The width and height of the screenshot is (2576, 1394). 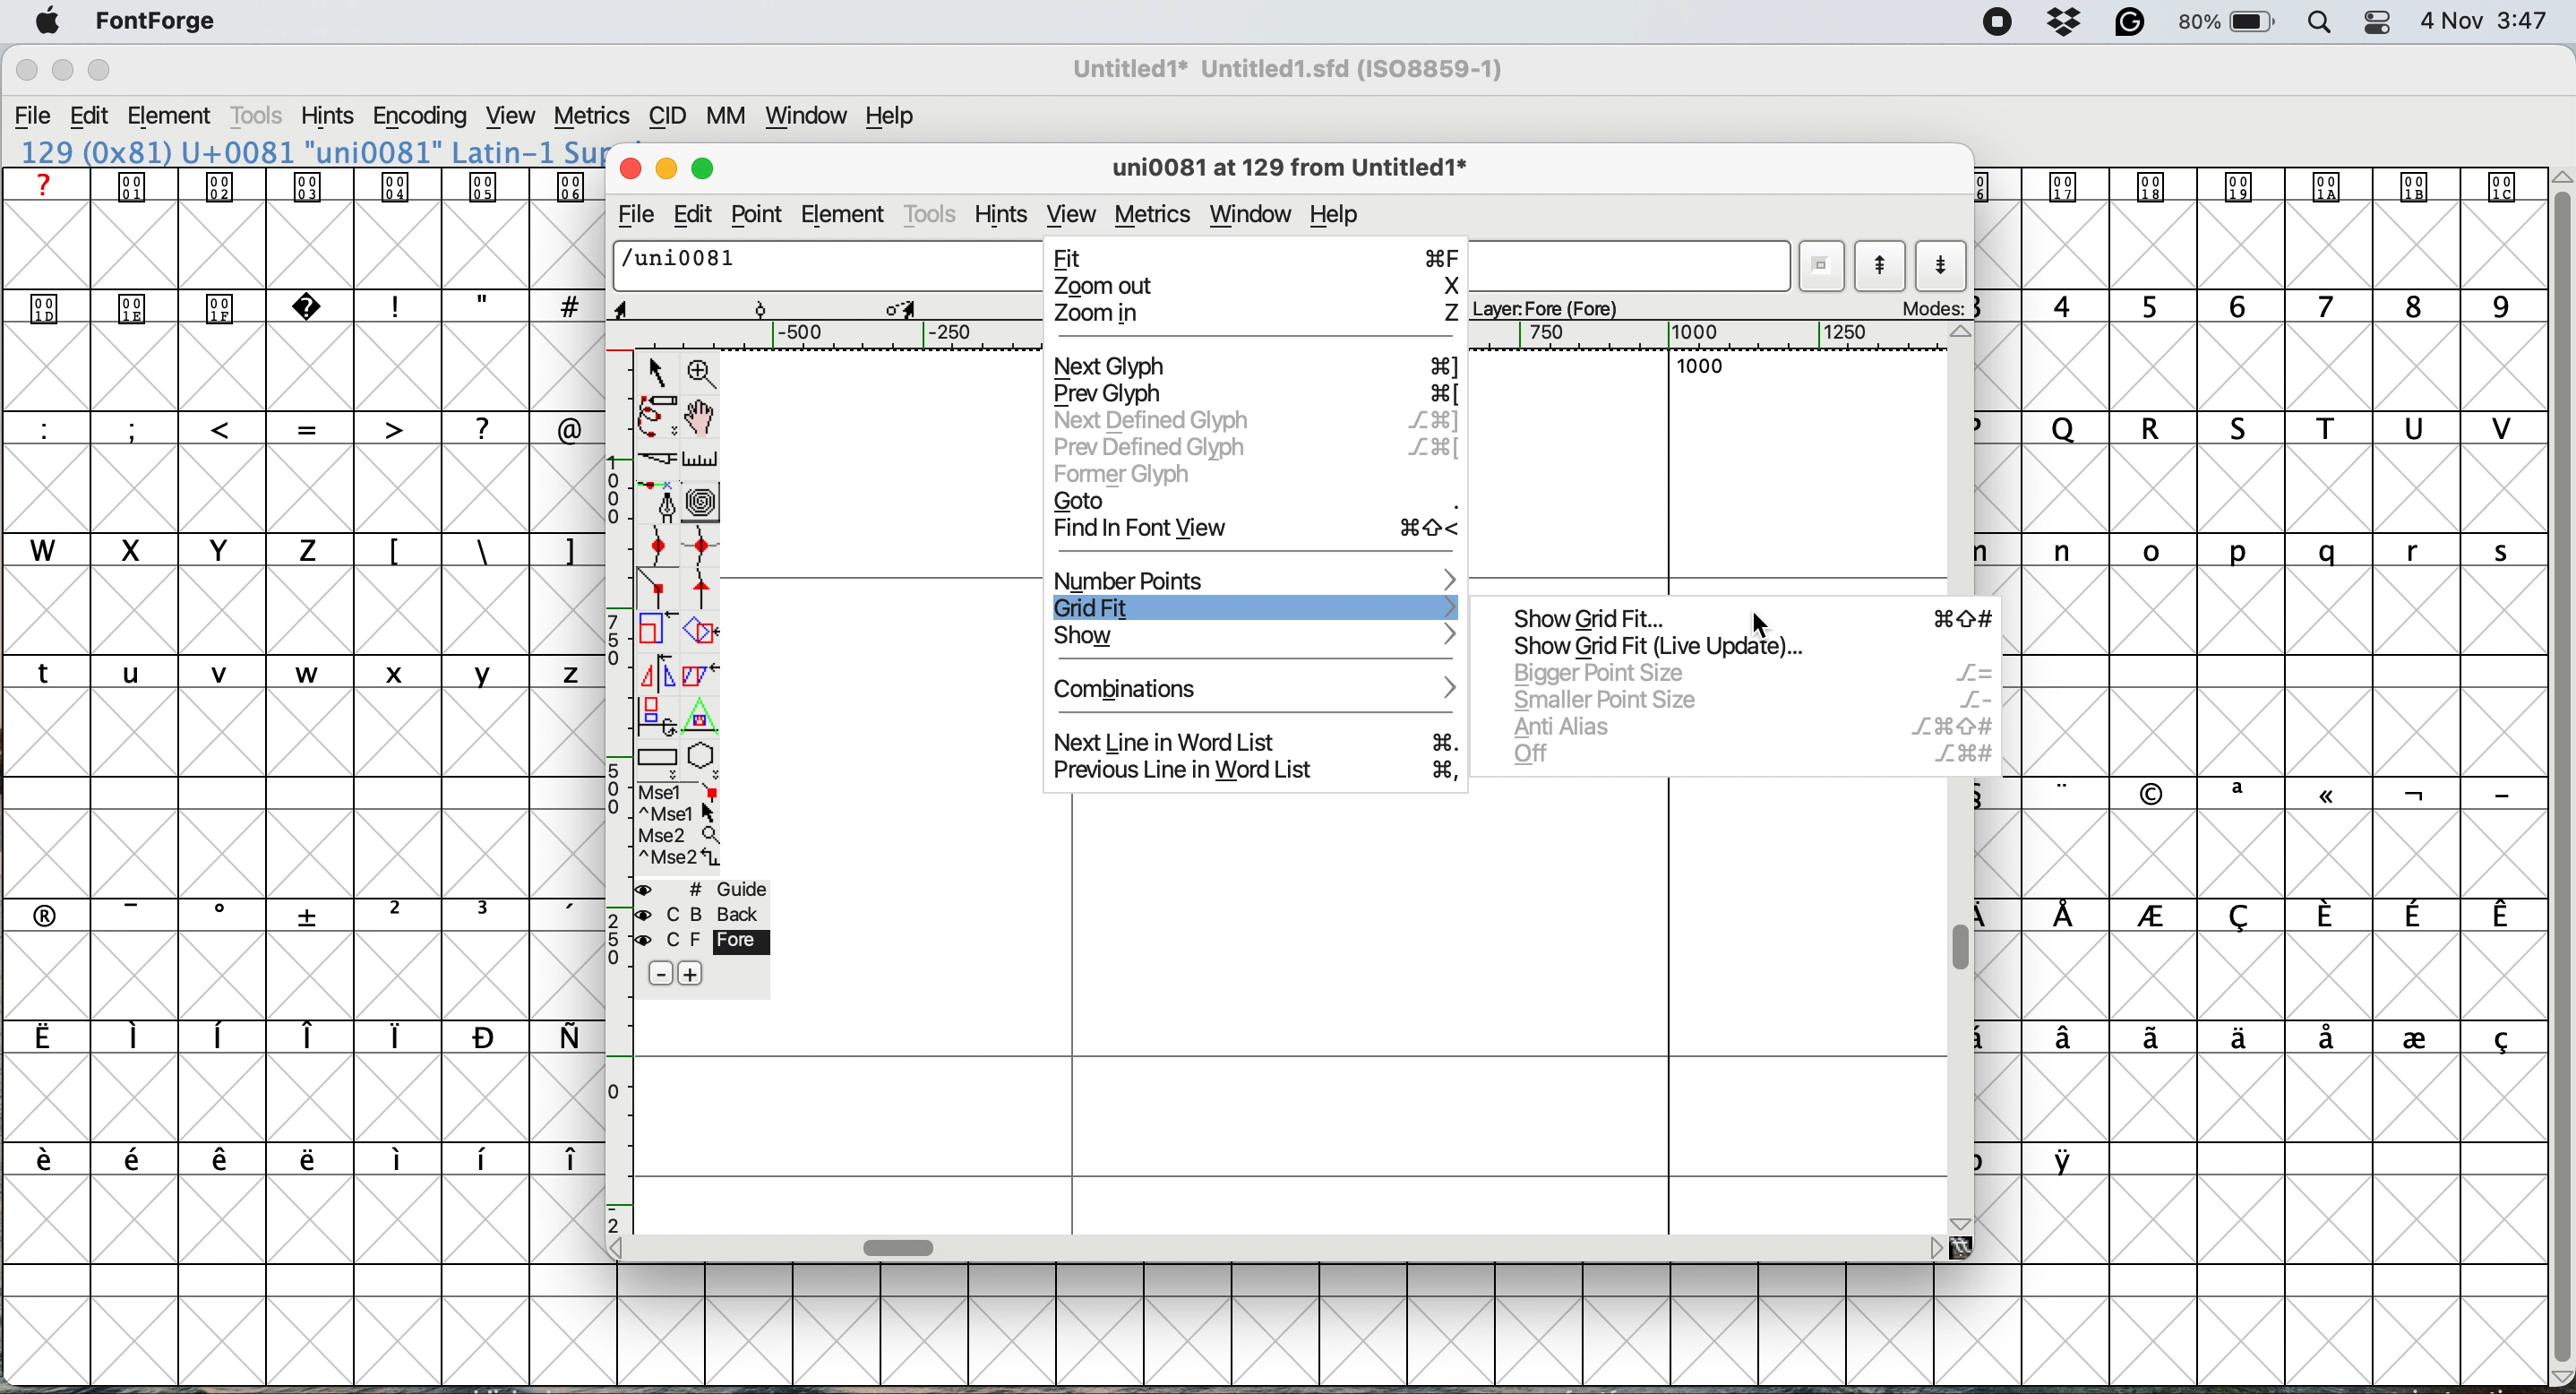 What do you see at coordinates (98, 70) in the screenshot?
I see `Maximize` at bounding box center [98, 70].